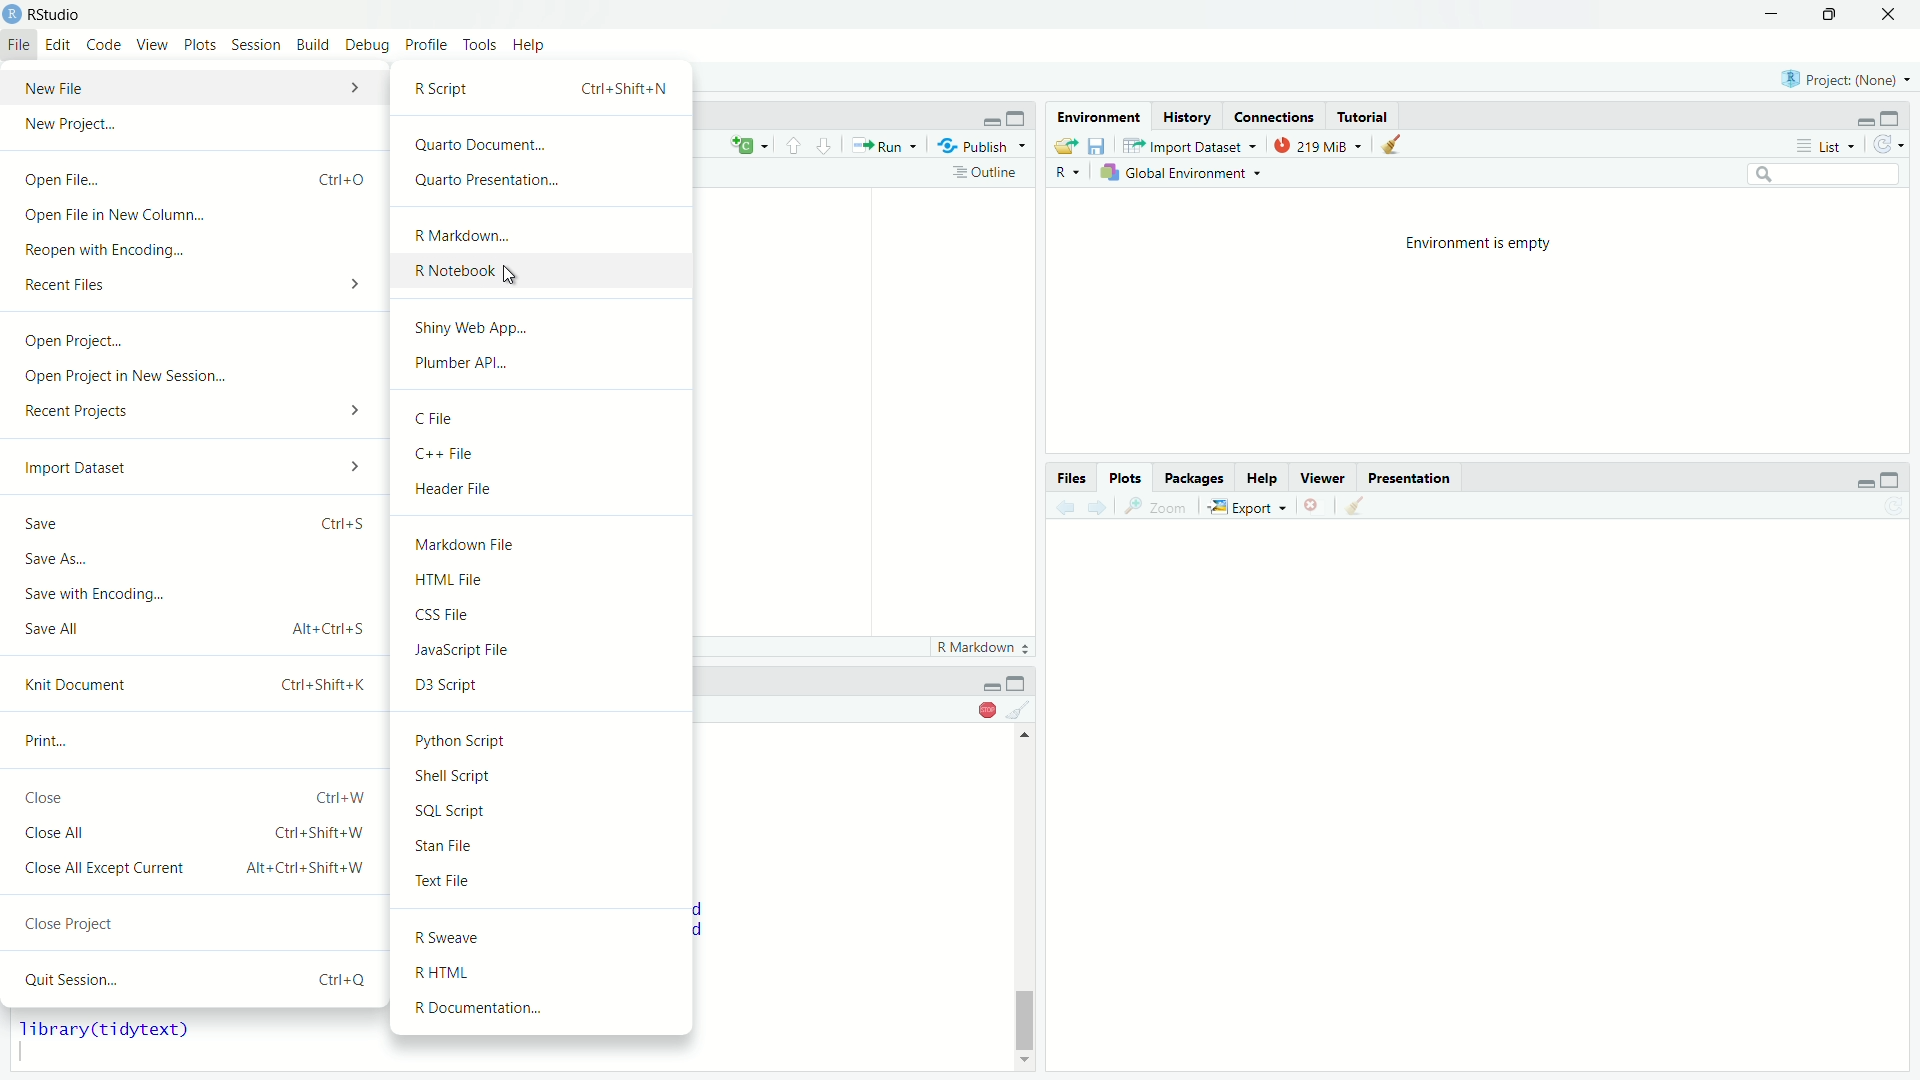 The height and width of the screenshot is (1080, 1920). I want to click on Minimize, so click(1772, 14).